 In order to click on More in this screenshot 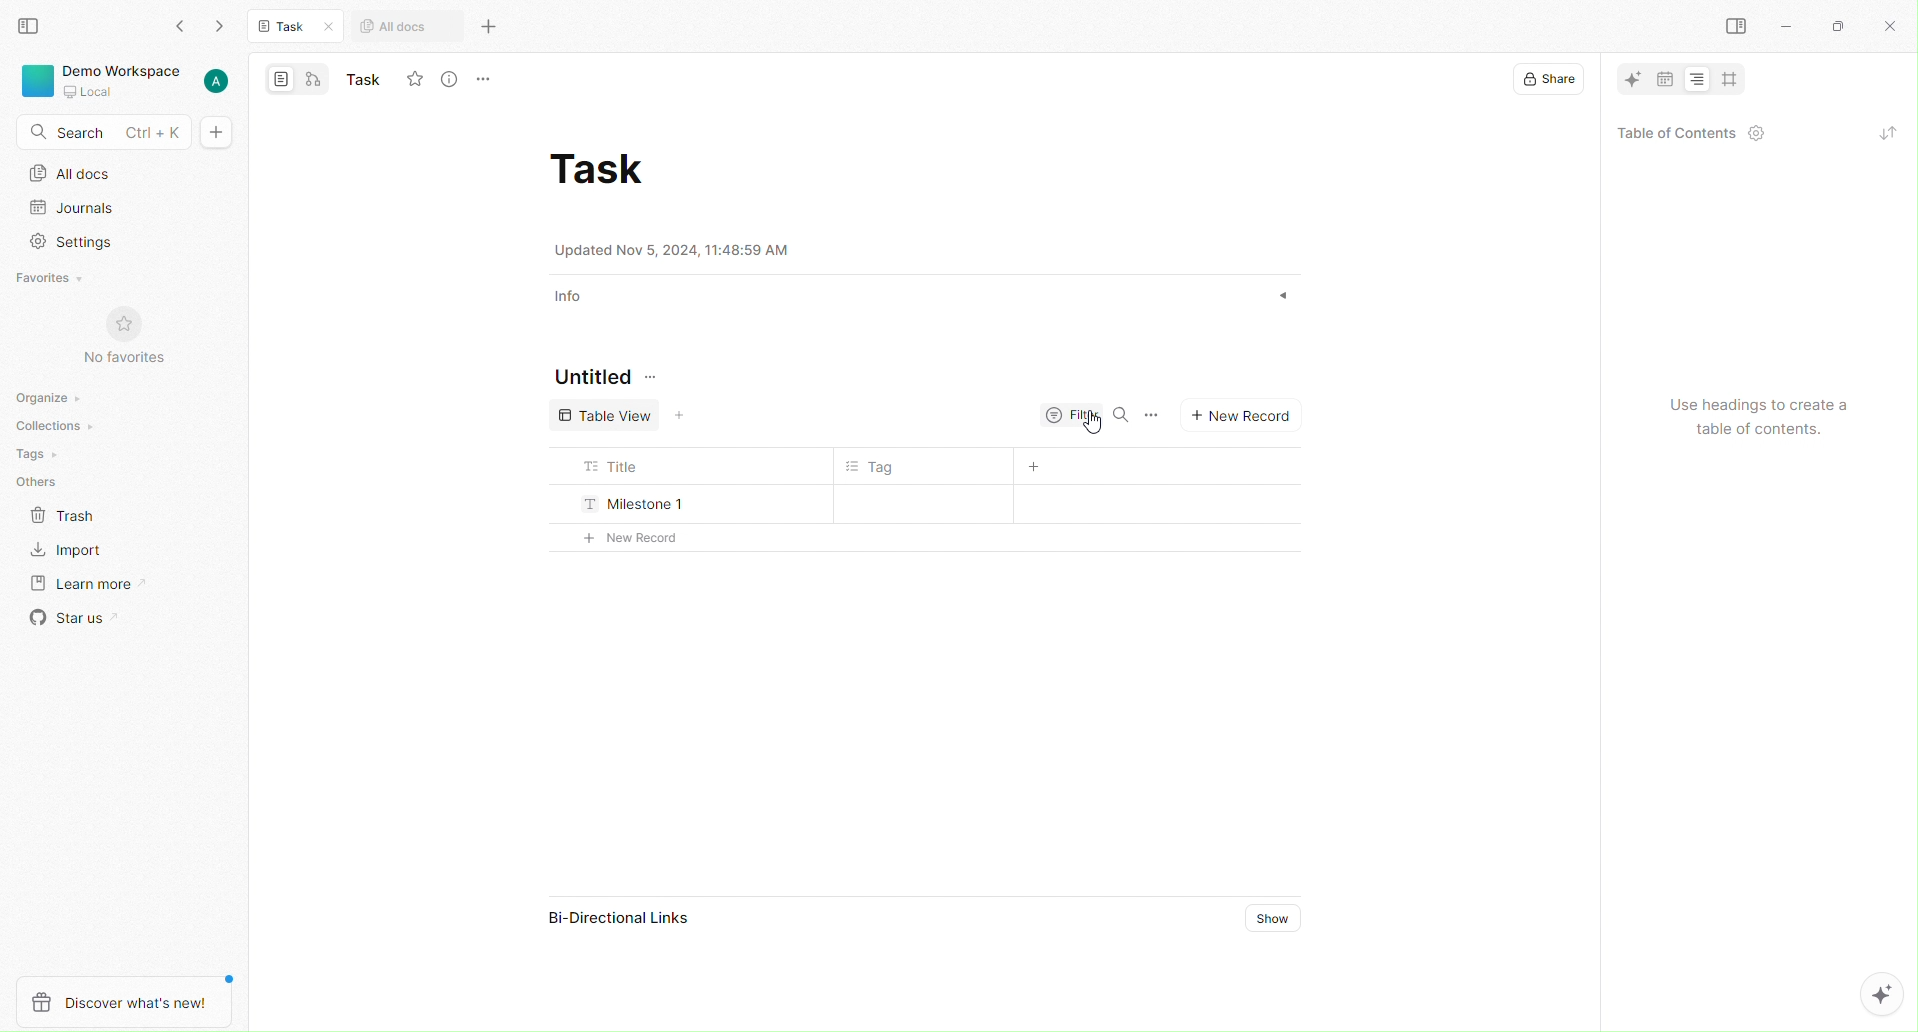, I will do `click(491, 76)`.